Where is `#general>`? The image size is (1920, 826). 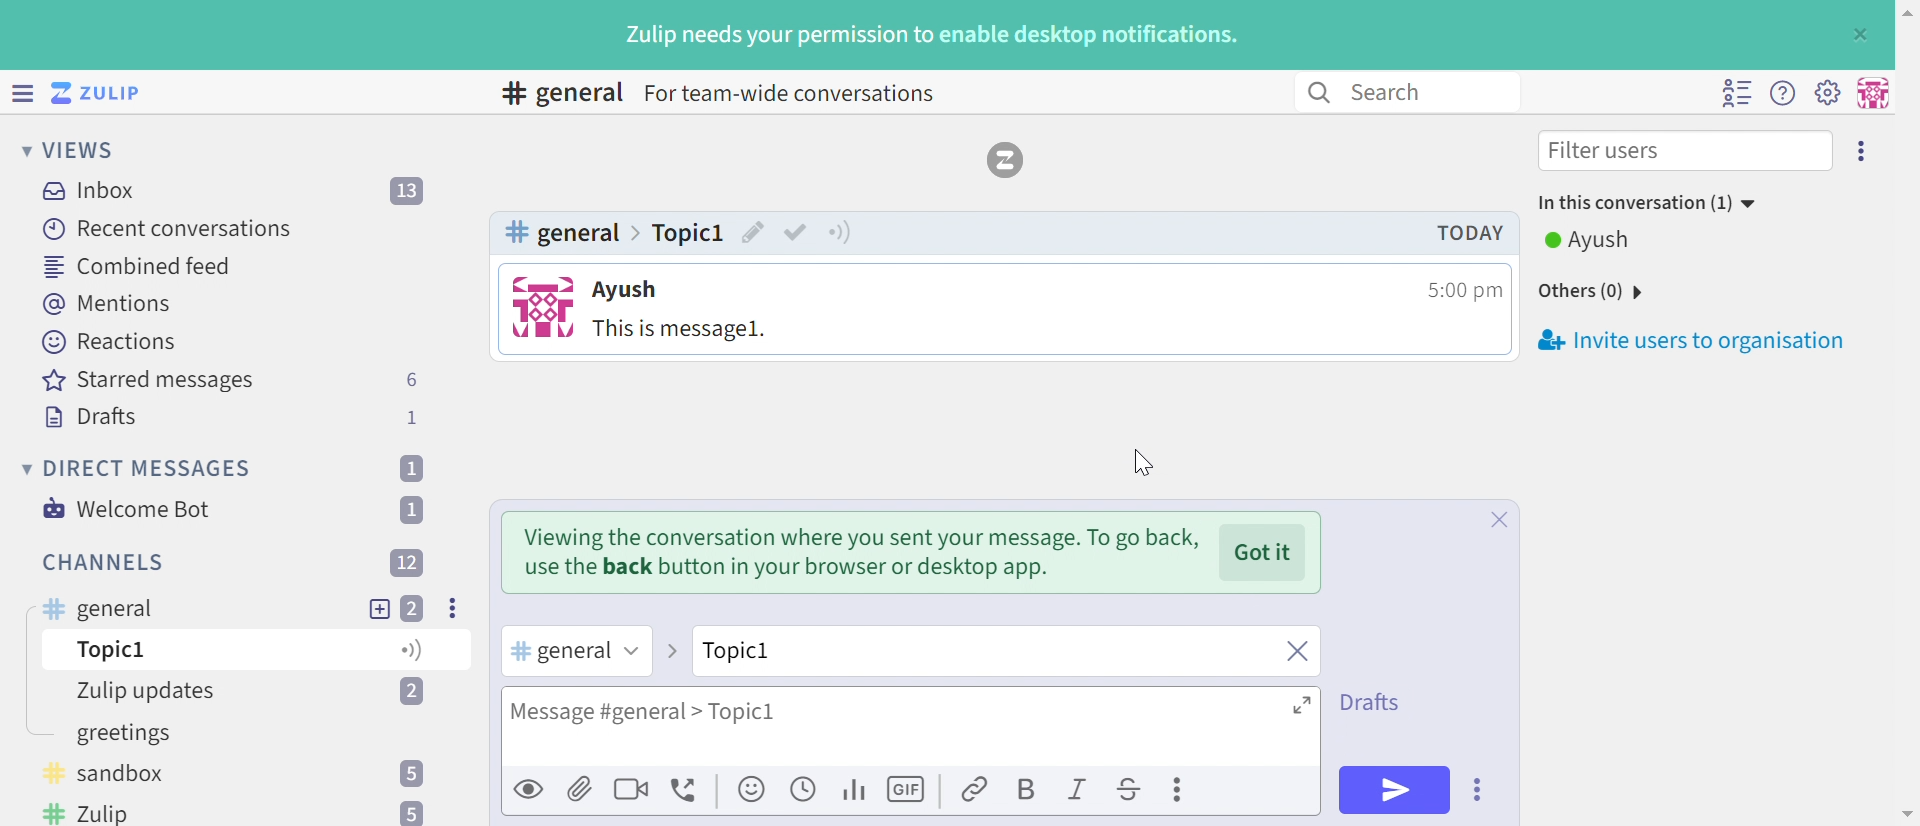
#general> is located at coordinates (575, 235).